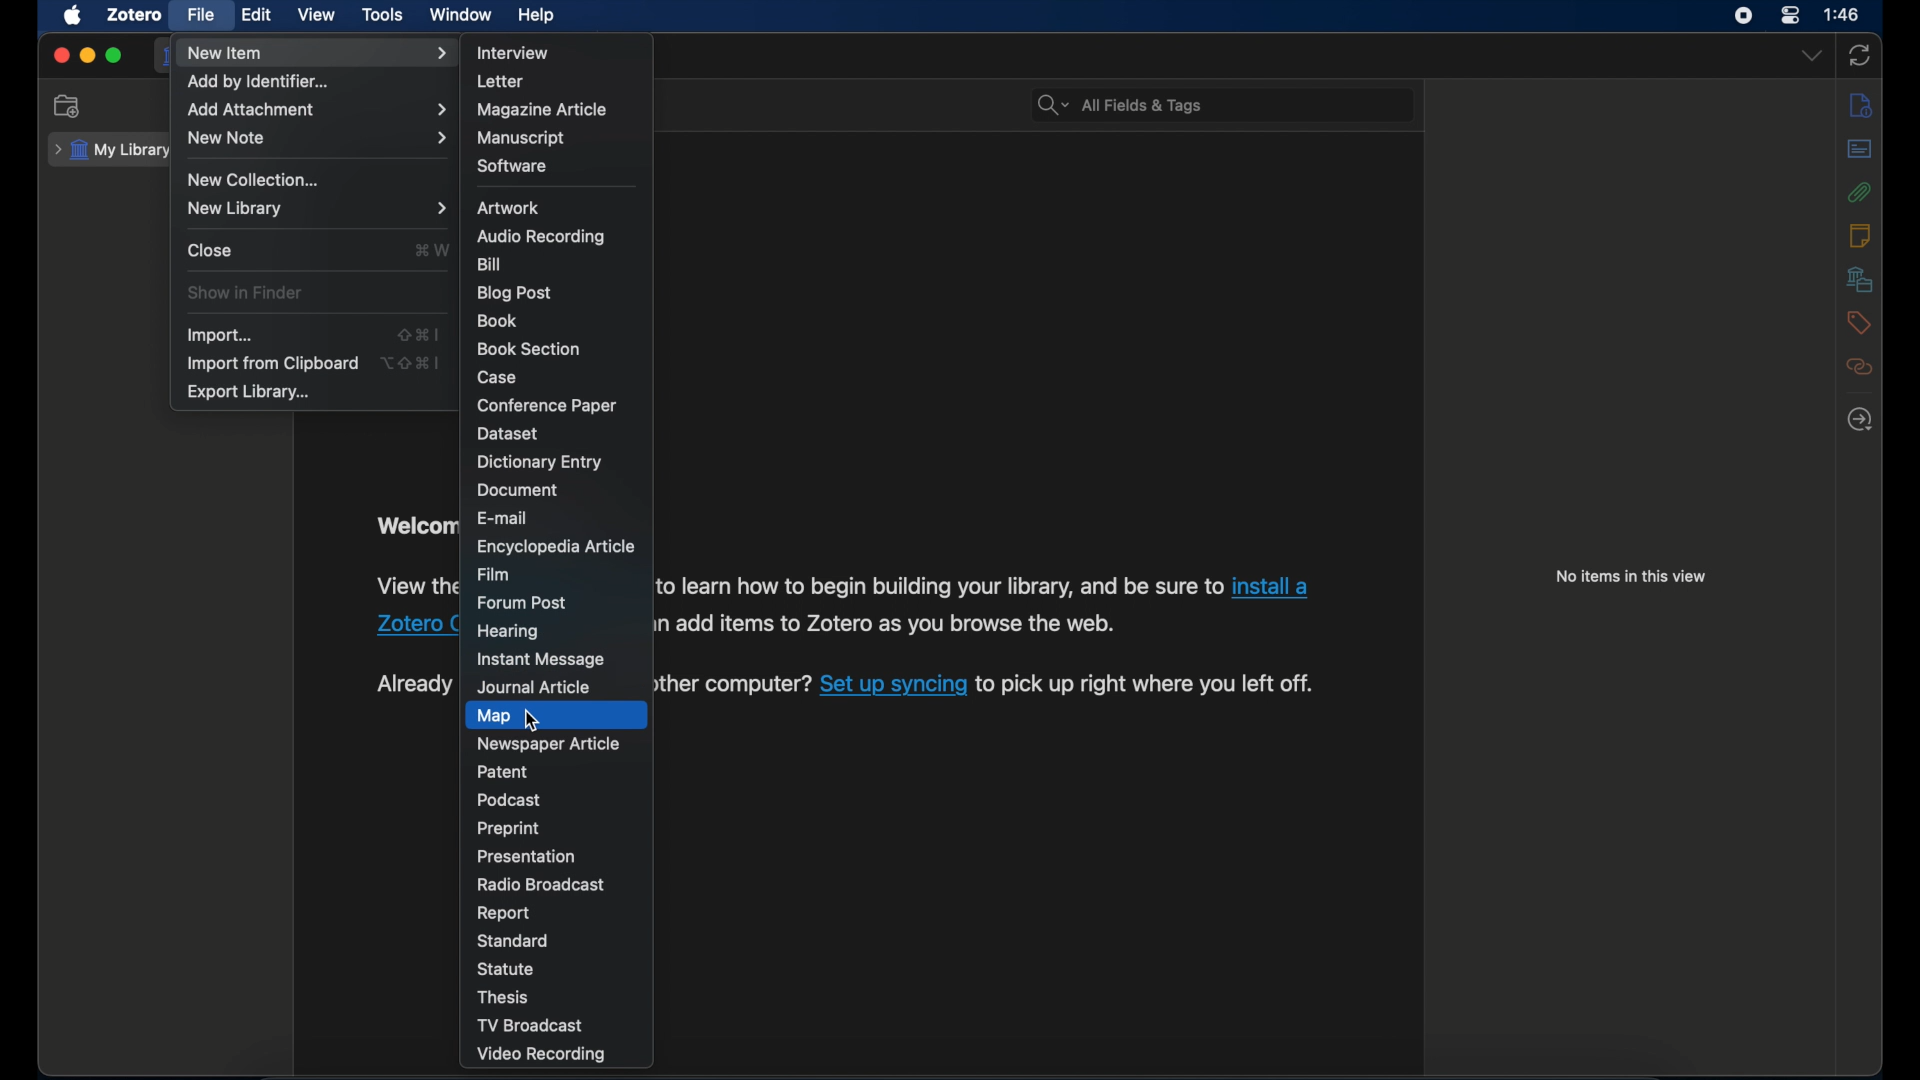  What do you see at coordinates (508, 207) in the screenshot?
I see `artwork` at bounding box center [508, 207].